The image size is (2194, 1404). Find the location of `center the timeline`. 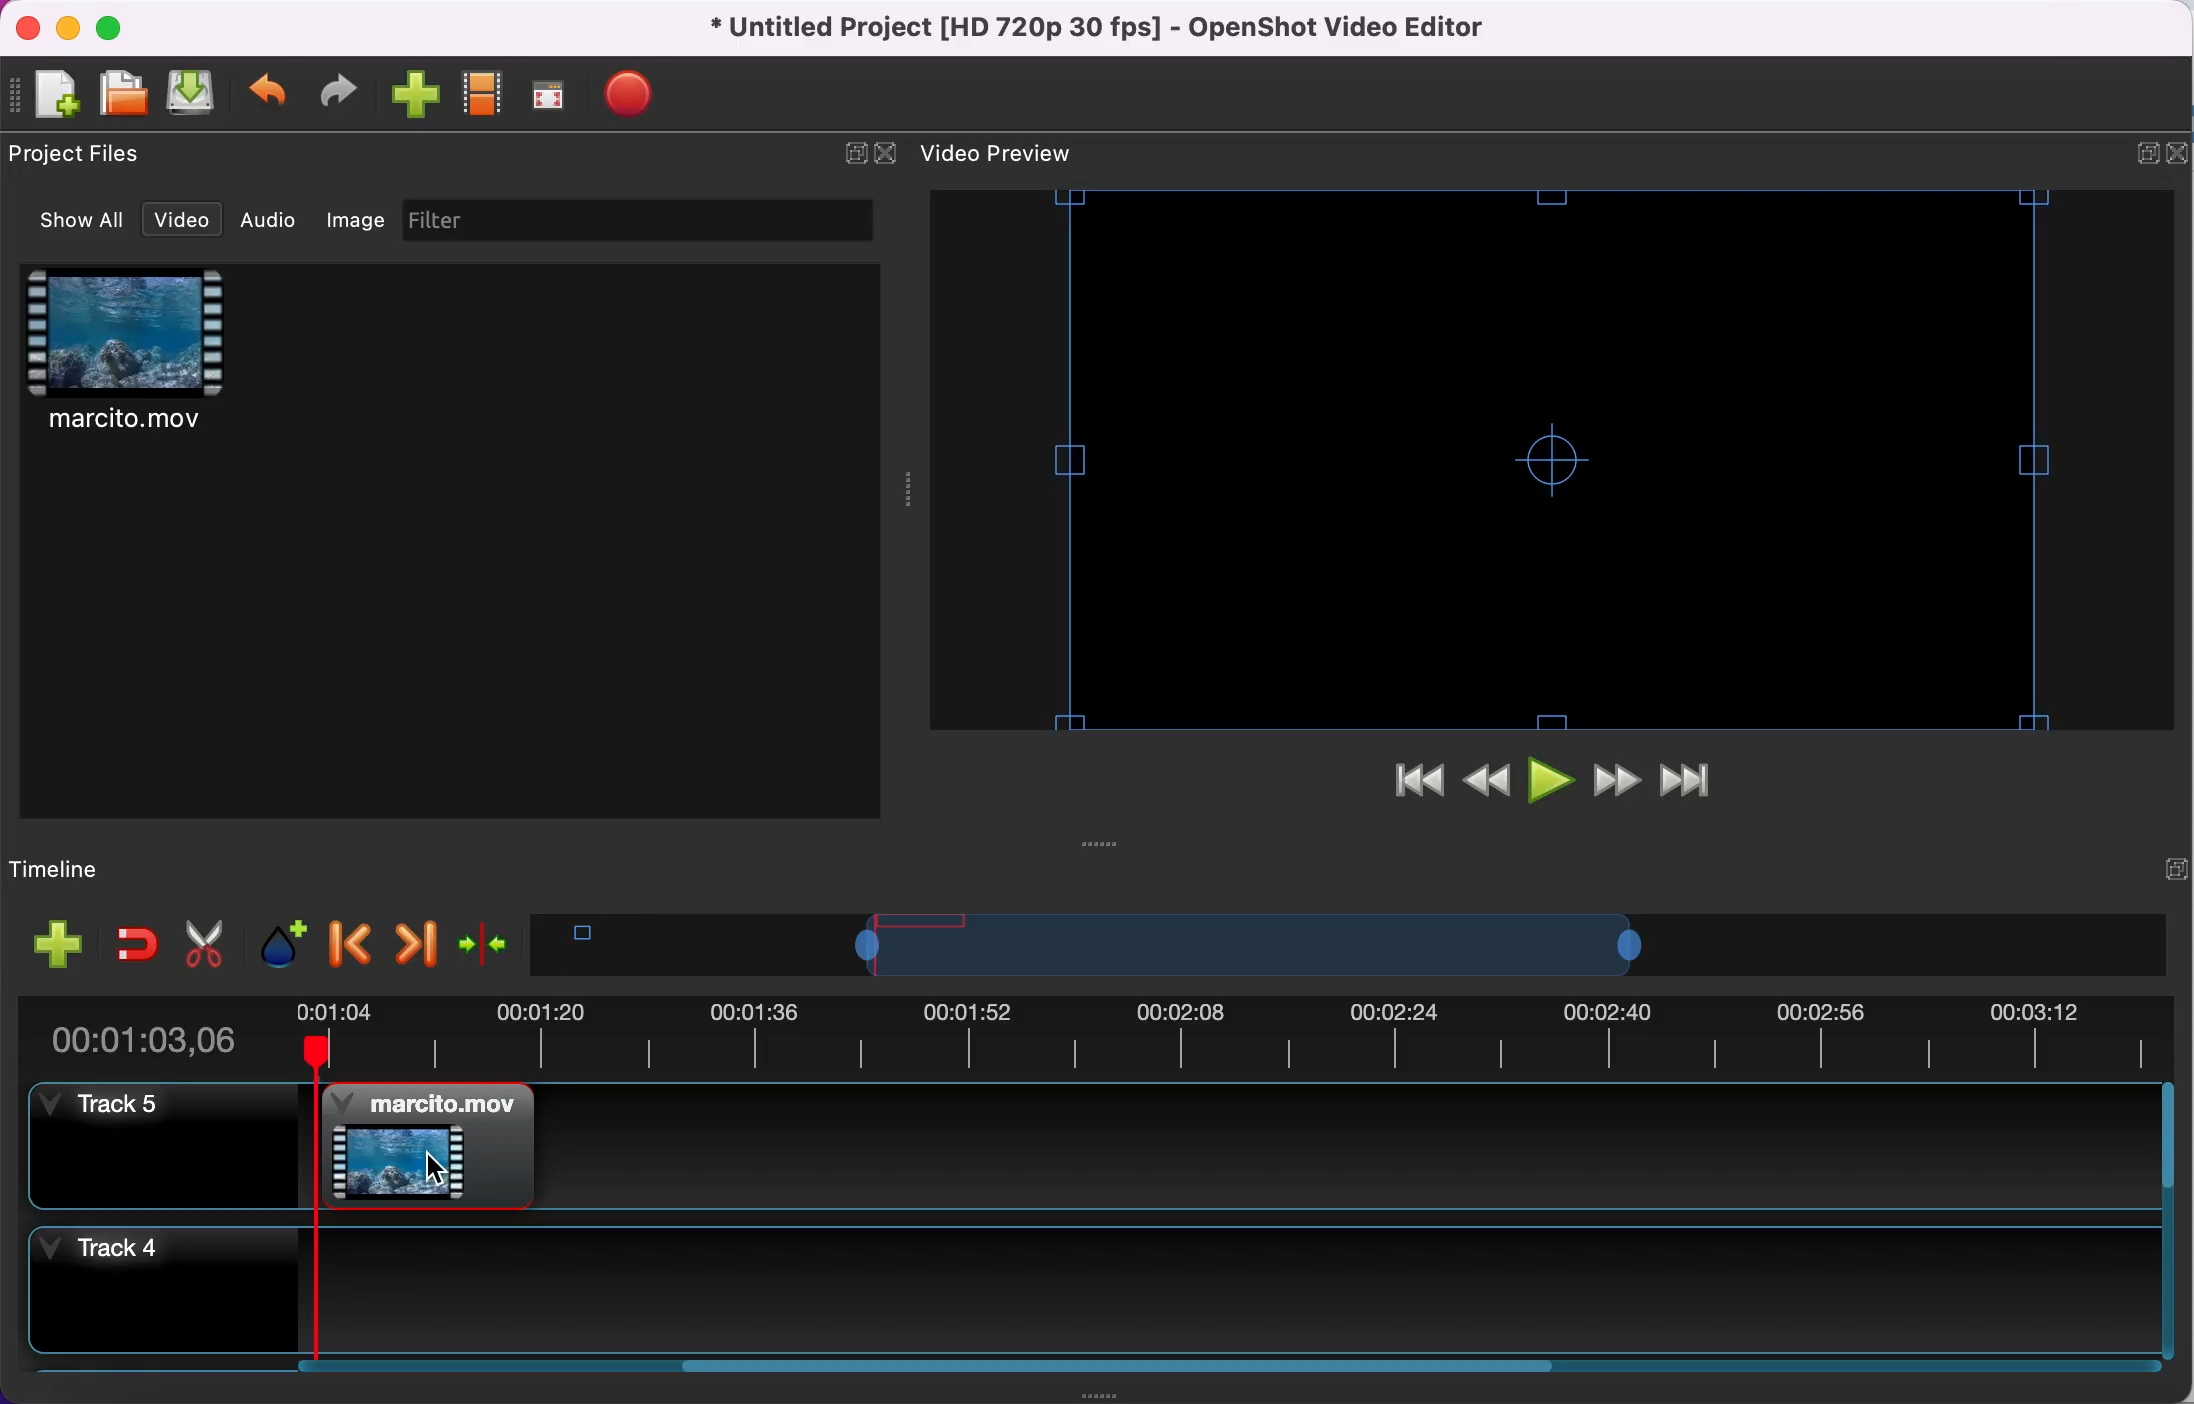

center the timeline is located at coordinates (491, 942).